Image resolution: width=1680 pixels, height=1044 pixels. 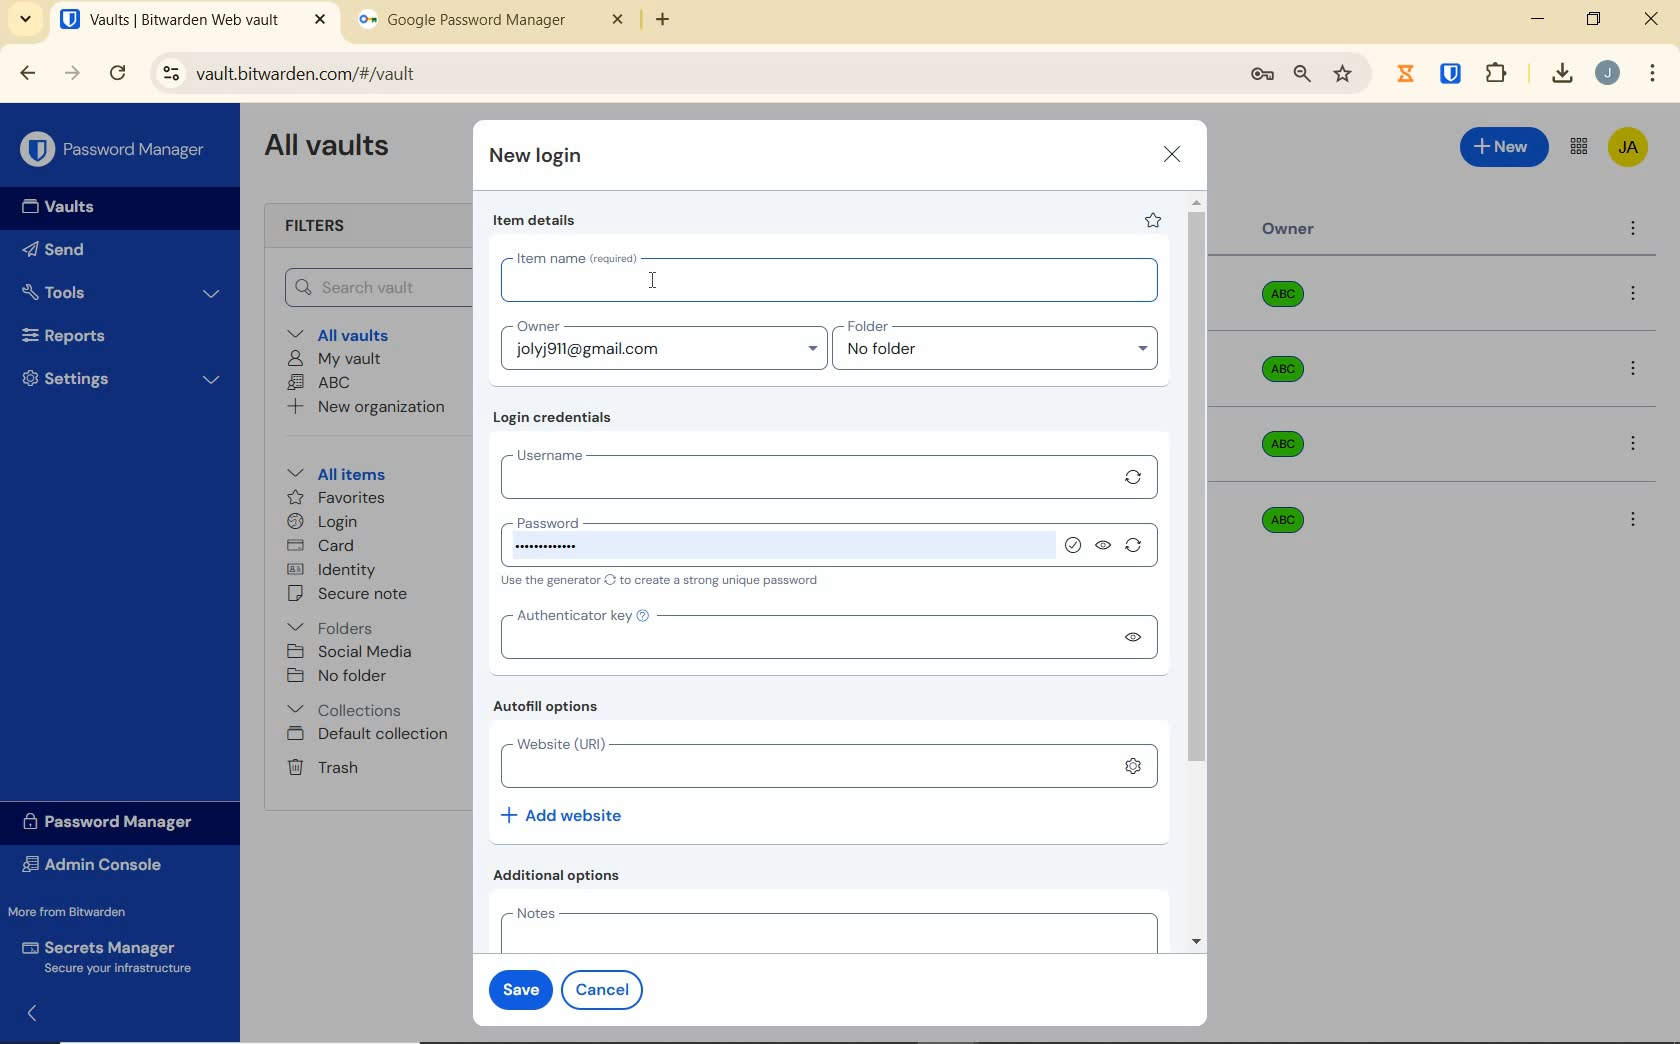 What do you see at coordinates (1290, 444) in the screenshot?
I see `Owner organization` at bounding box center [1290, 444].